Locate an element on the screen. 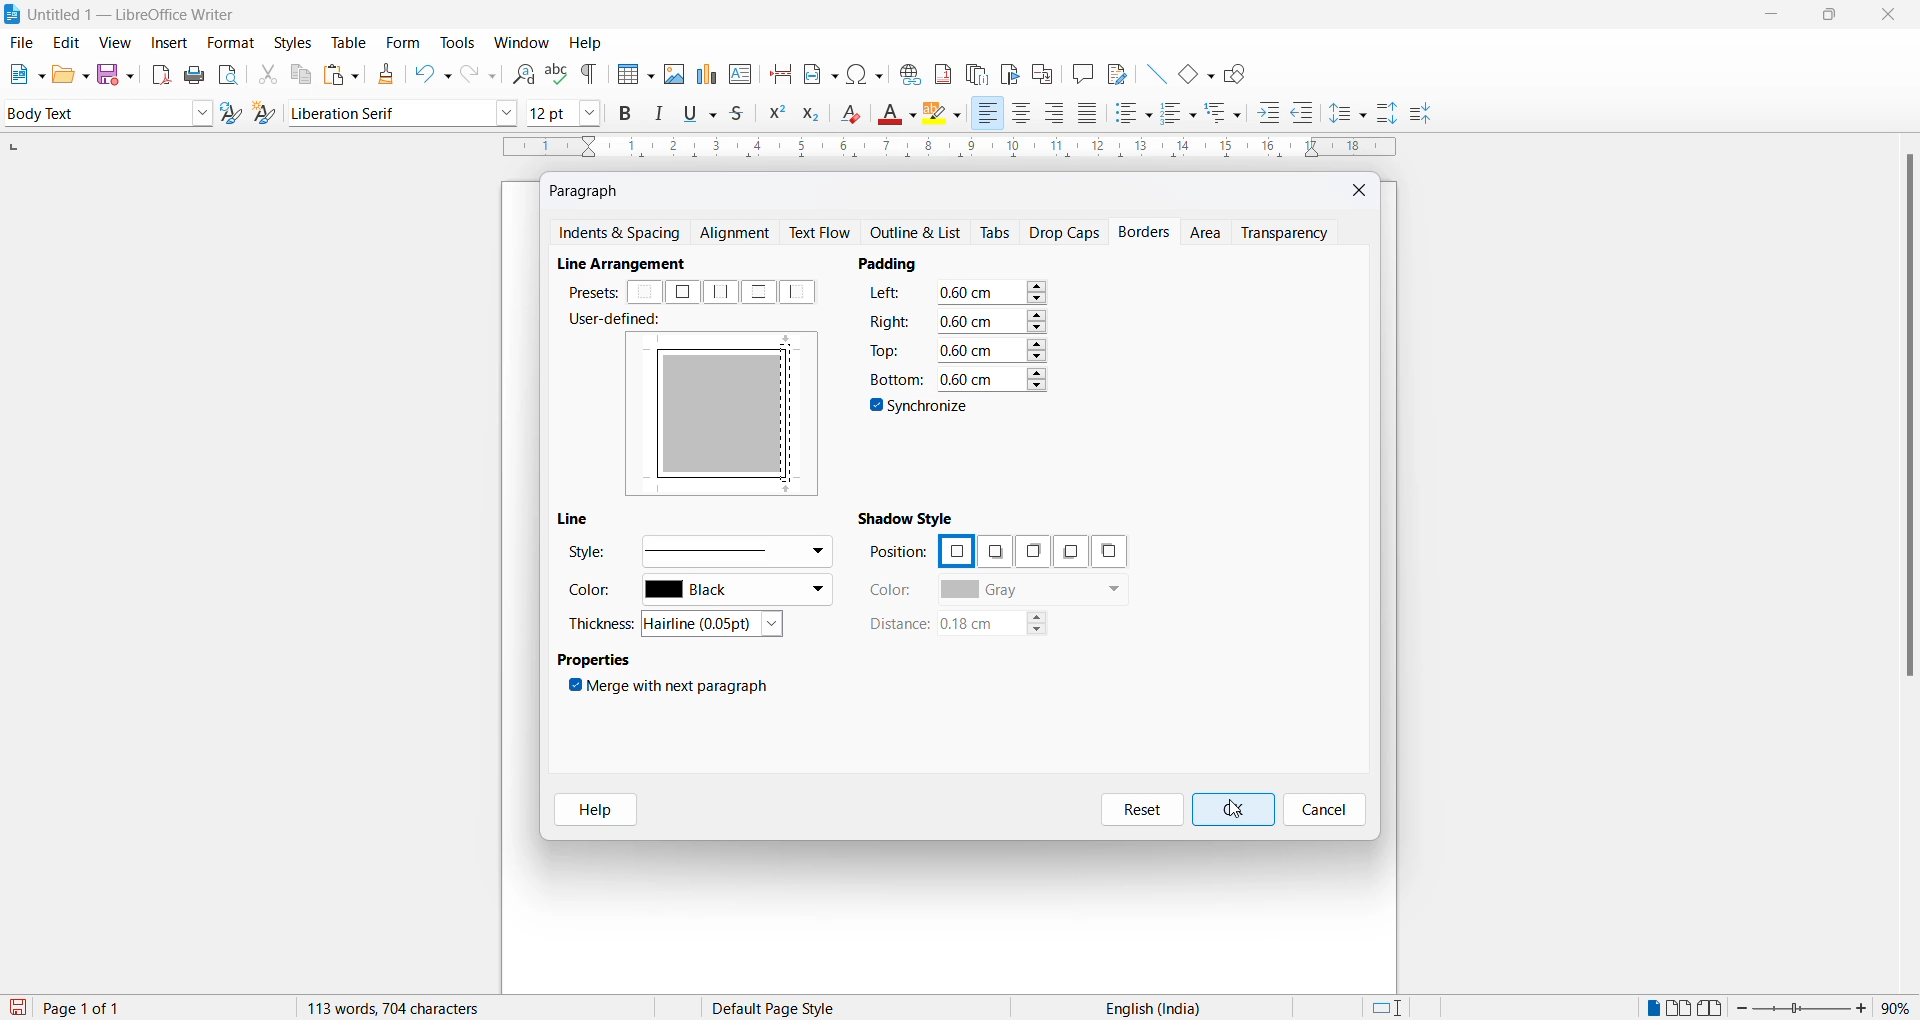  close is located at coordinates (1893, 16).